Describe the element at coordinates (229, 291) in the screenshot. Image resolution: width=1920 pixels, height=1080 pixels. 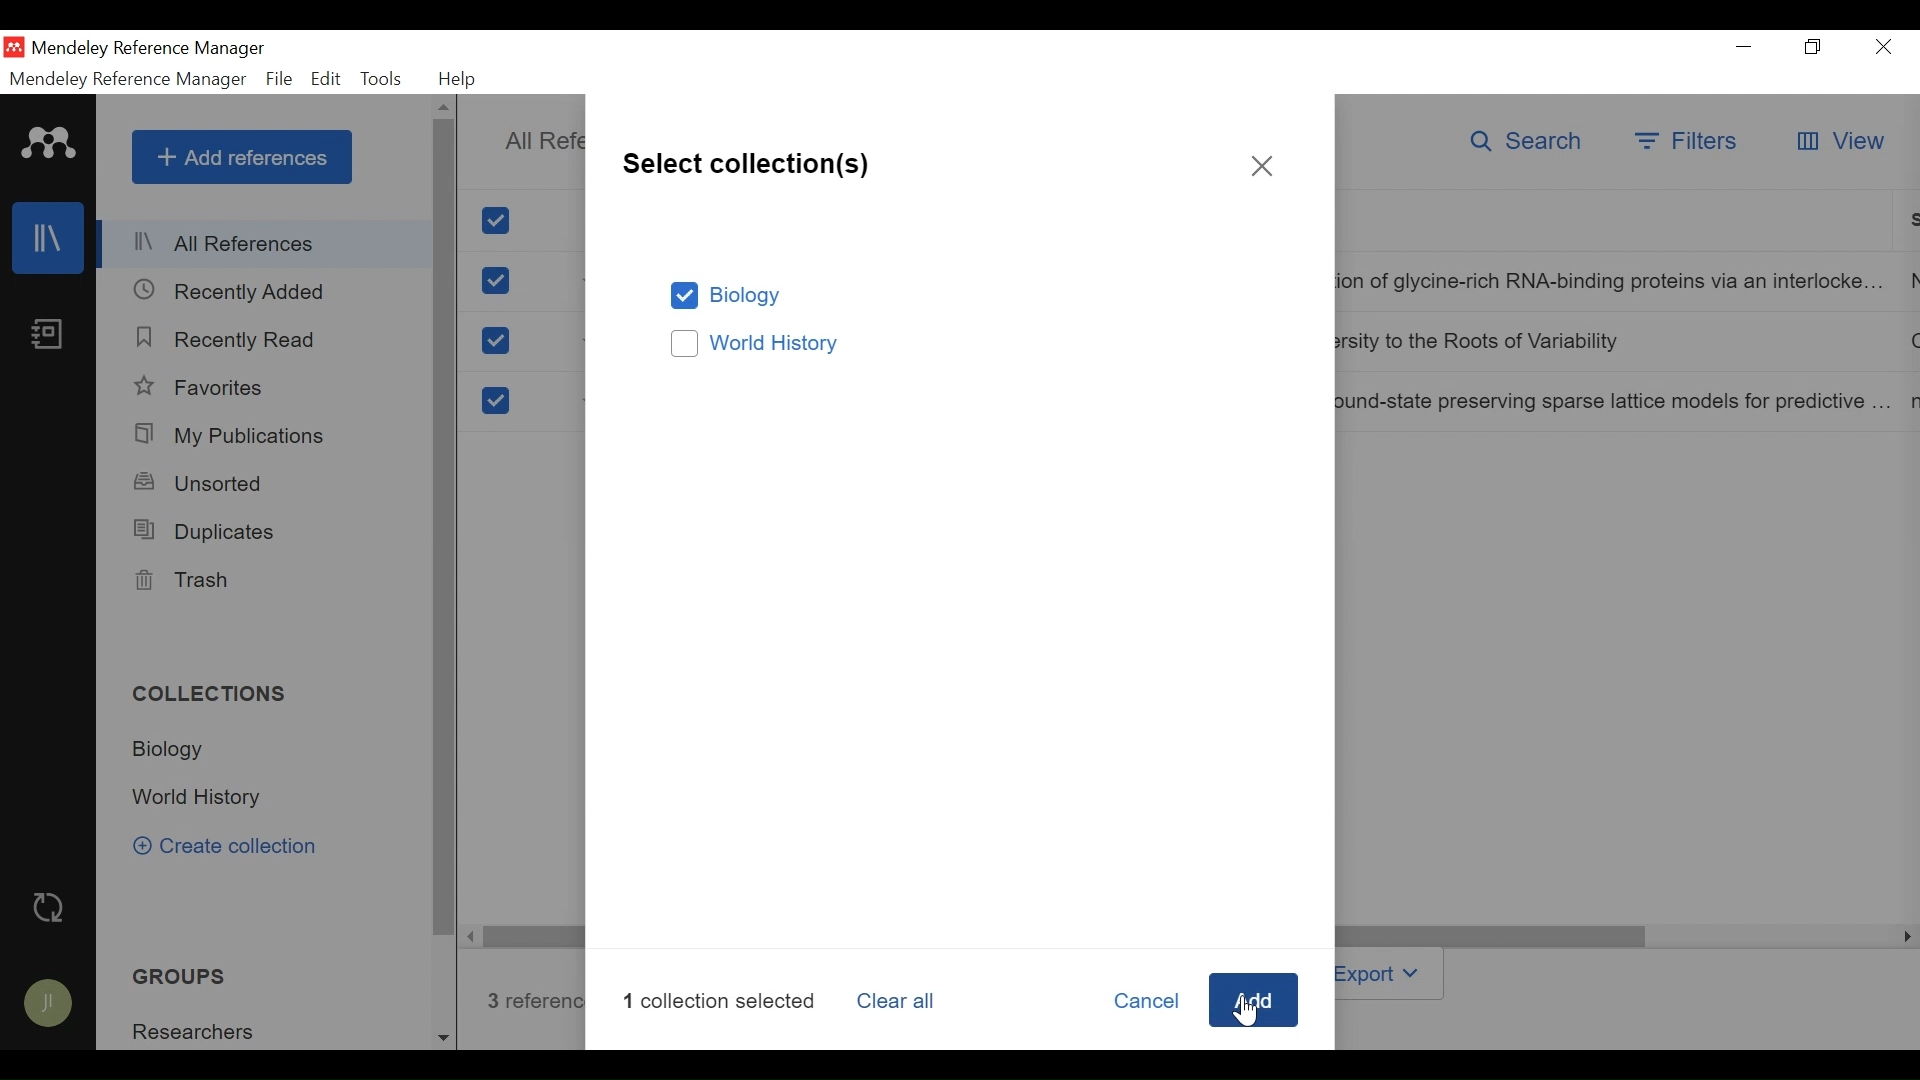
I see `Recently Added` at that location.